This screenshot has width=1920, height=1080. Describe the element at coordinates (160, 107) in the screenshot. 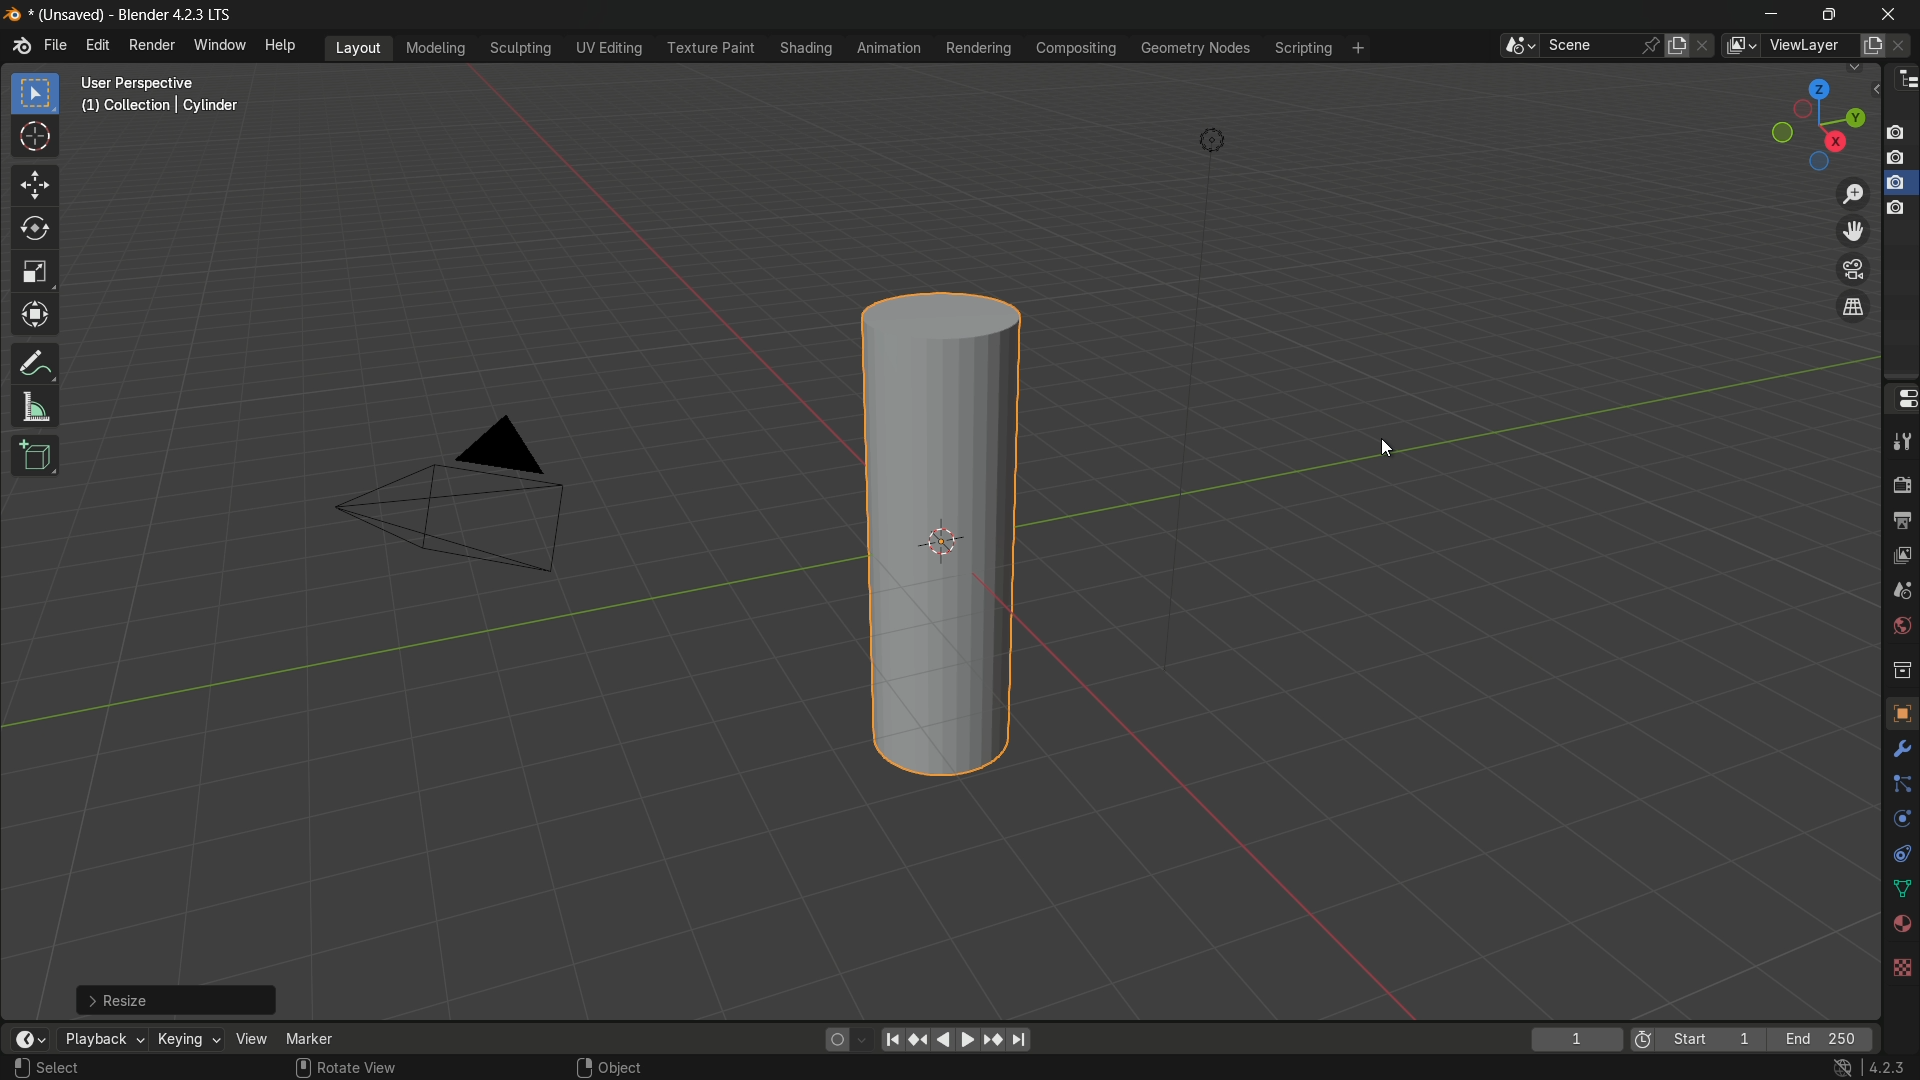

I see `(1) Collection | Cylinder` at that location.